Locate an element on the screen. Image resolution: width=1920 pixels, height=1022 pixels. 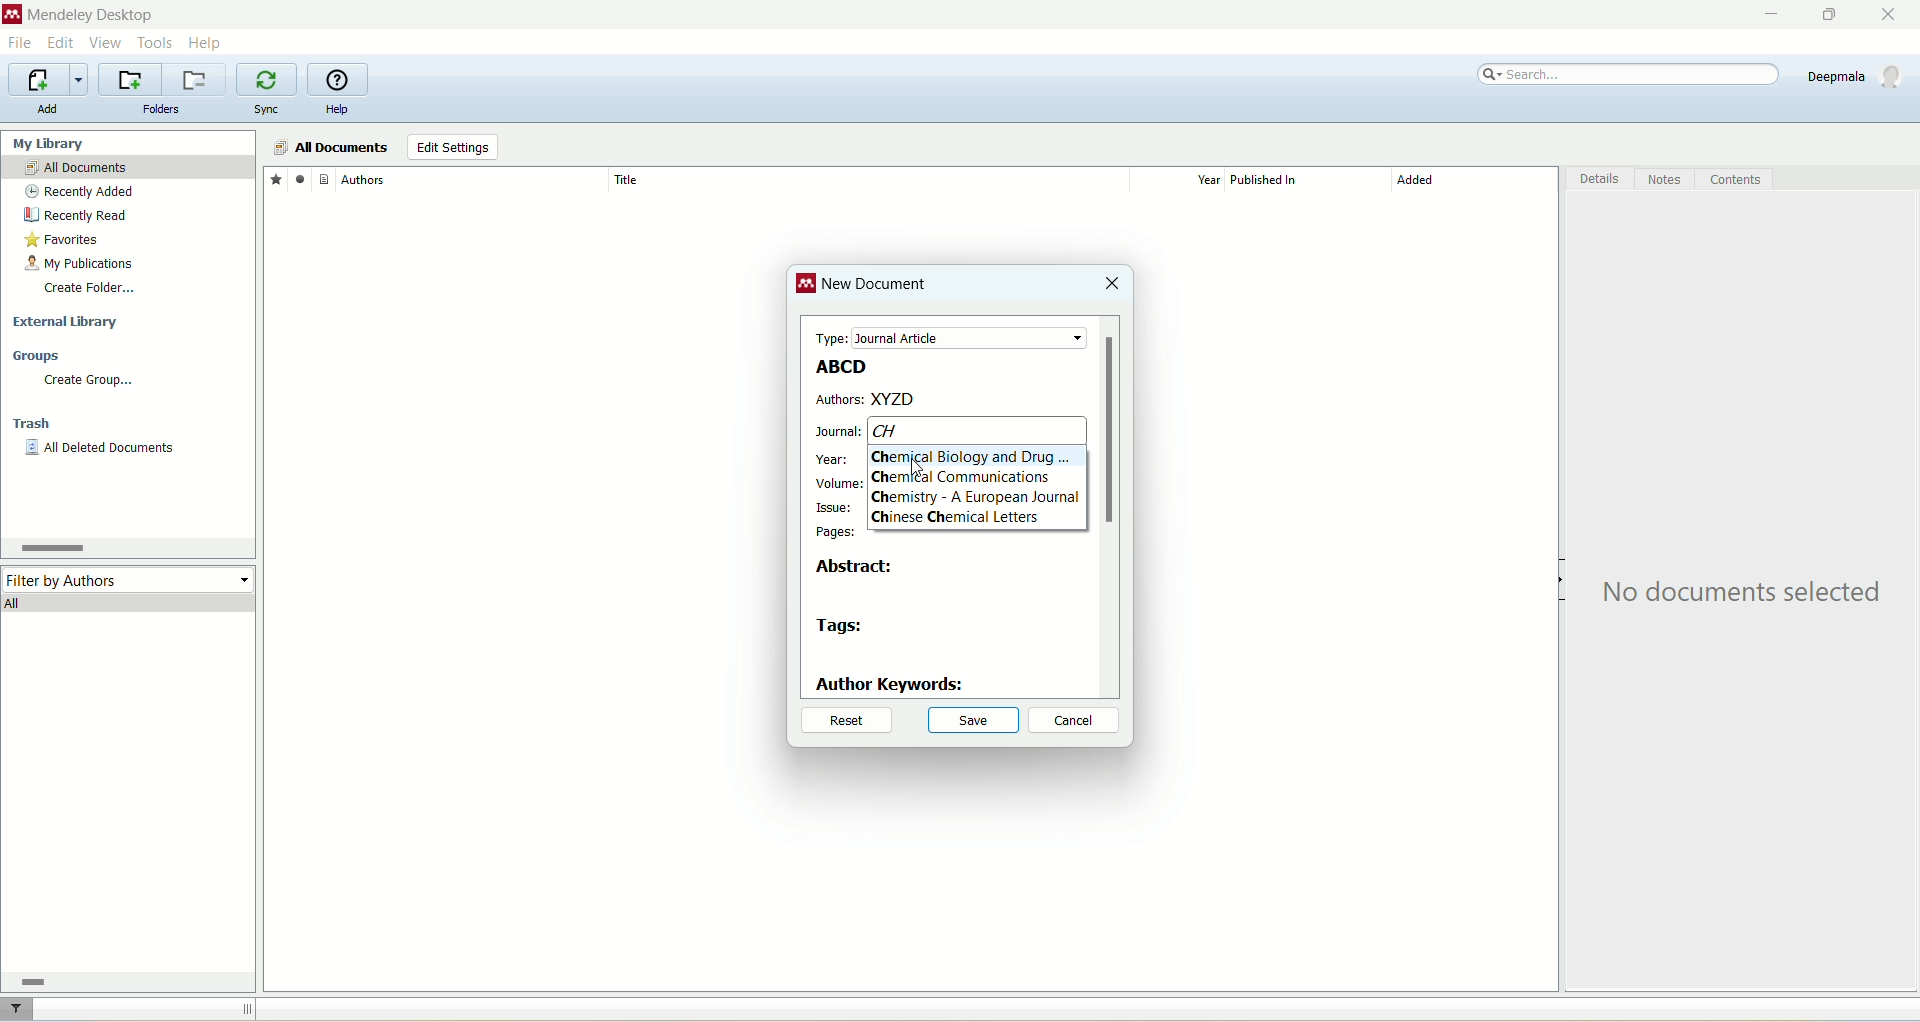
cancel is located at coordinates (1075, 721).